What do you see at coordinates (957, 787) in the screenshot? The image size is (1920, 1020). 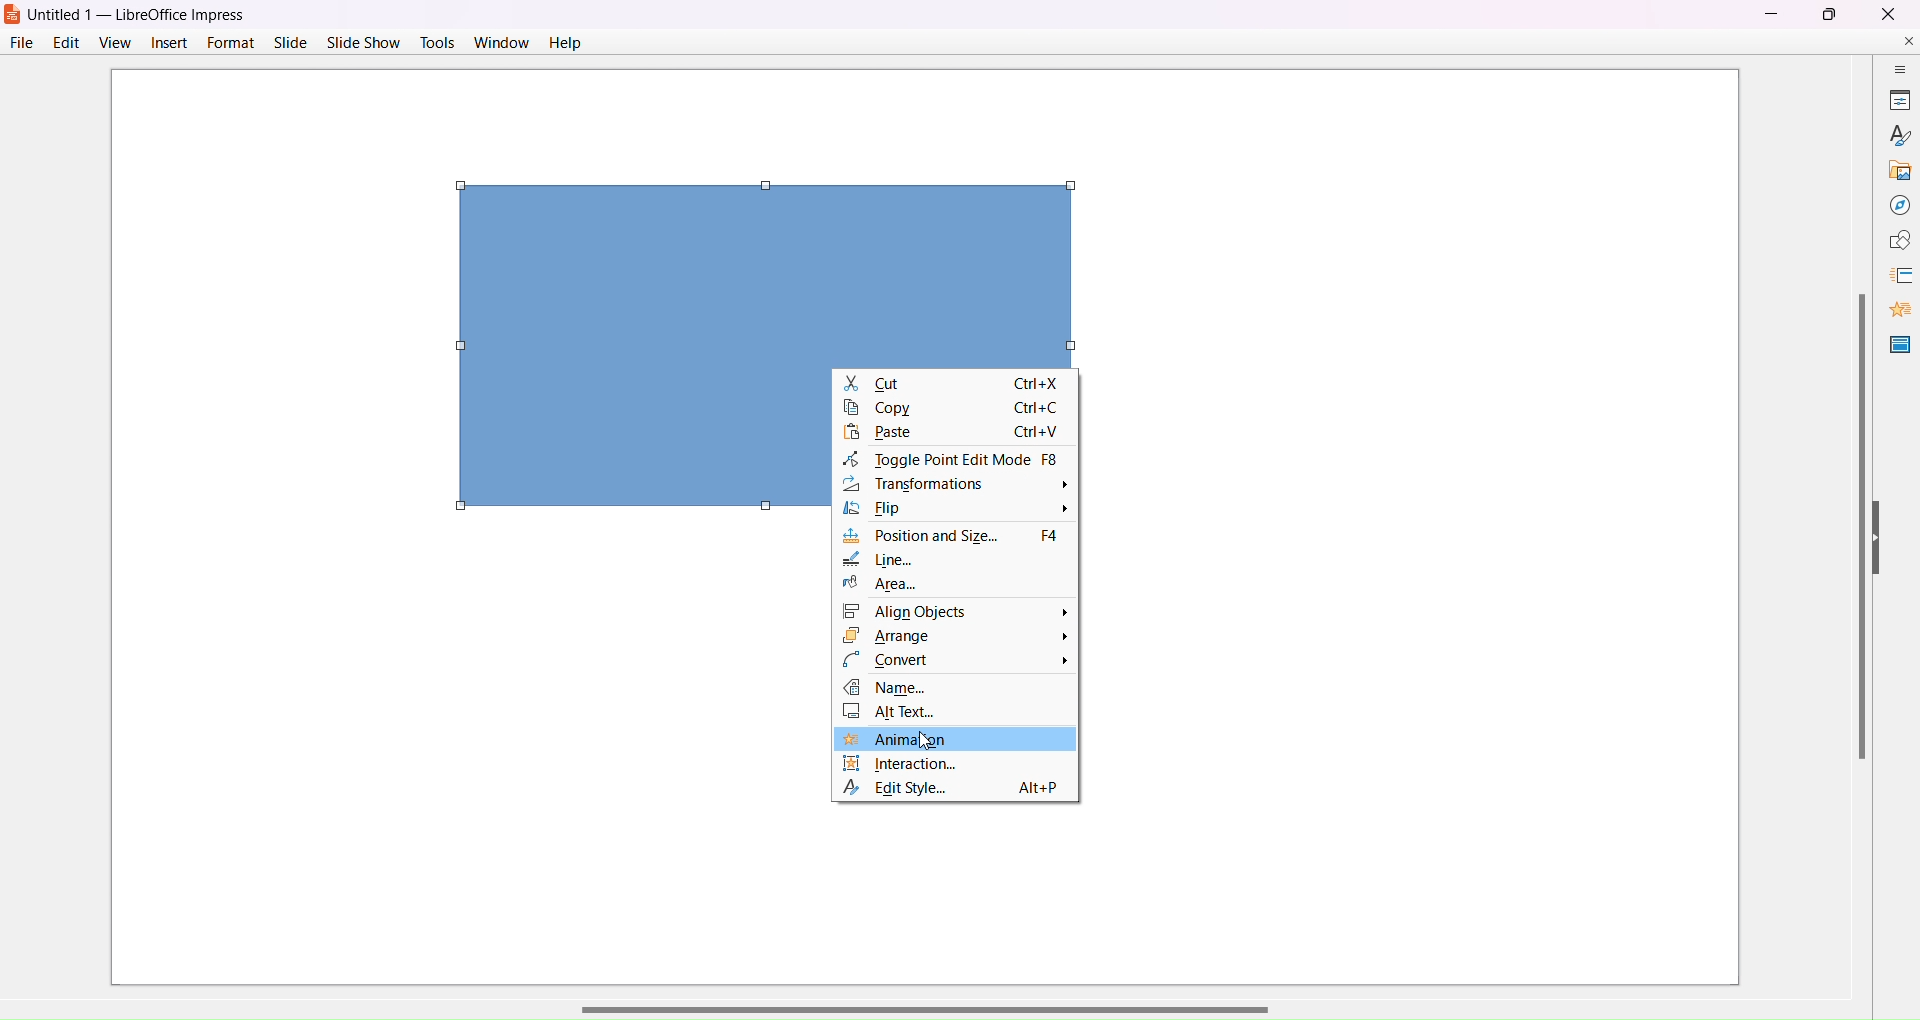 I see `Edit style` at bounding box center [957, 787].